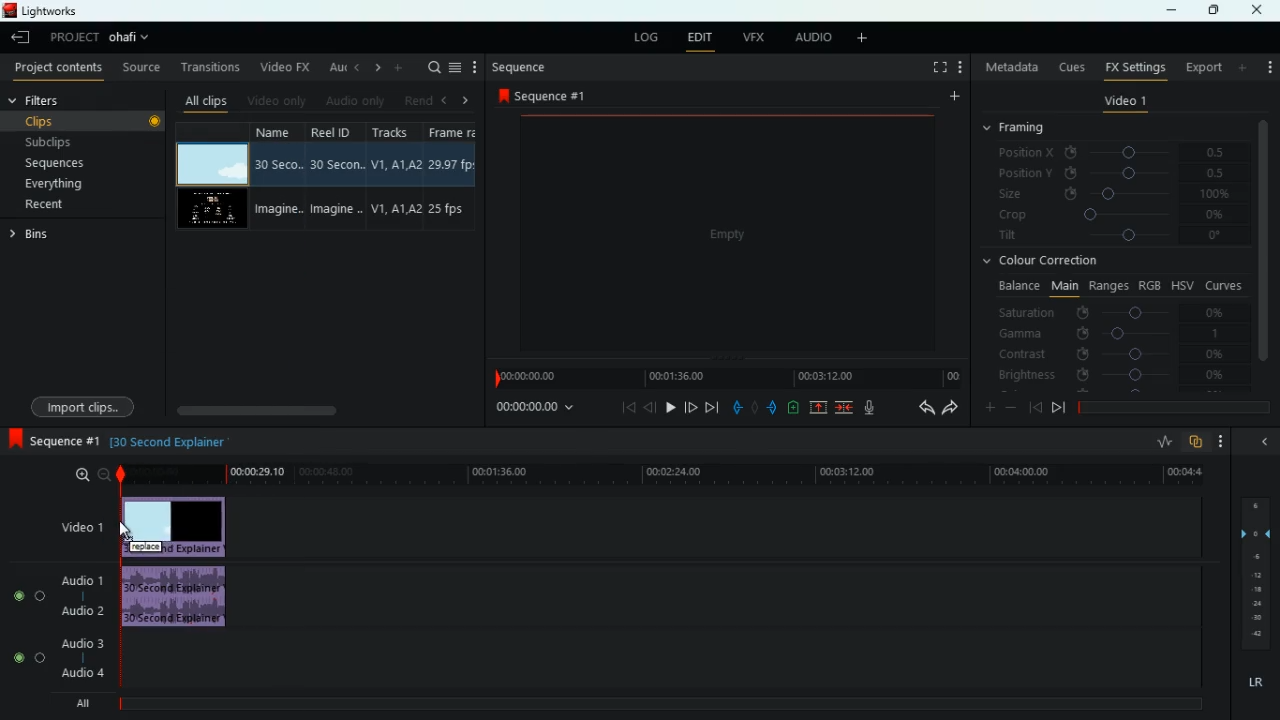 The height and width of the screenshot is (720, 1280). I want to click on crop, so click(1113, 217).